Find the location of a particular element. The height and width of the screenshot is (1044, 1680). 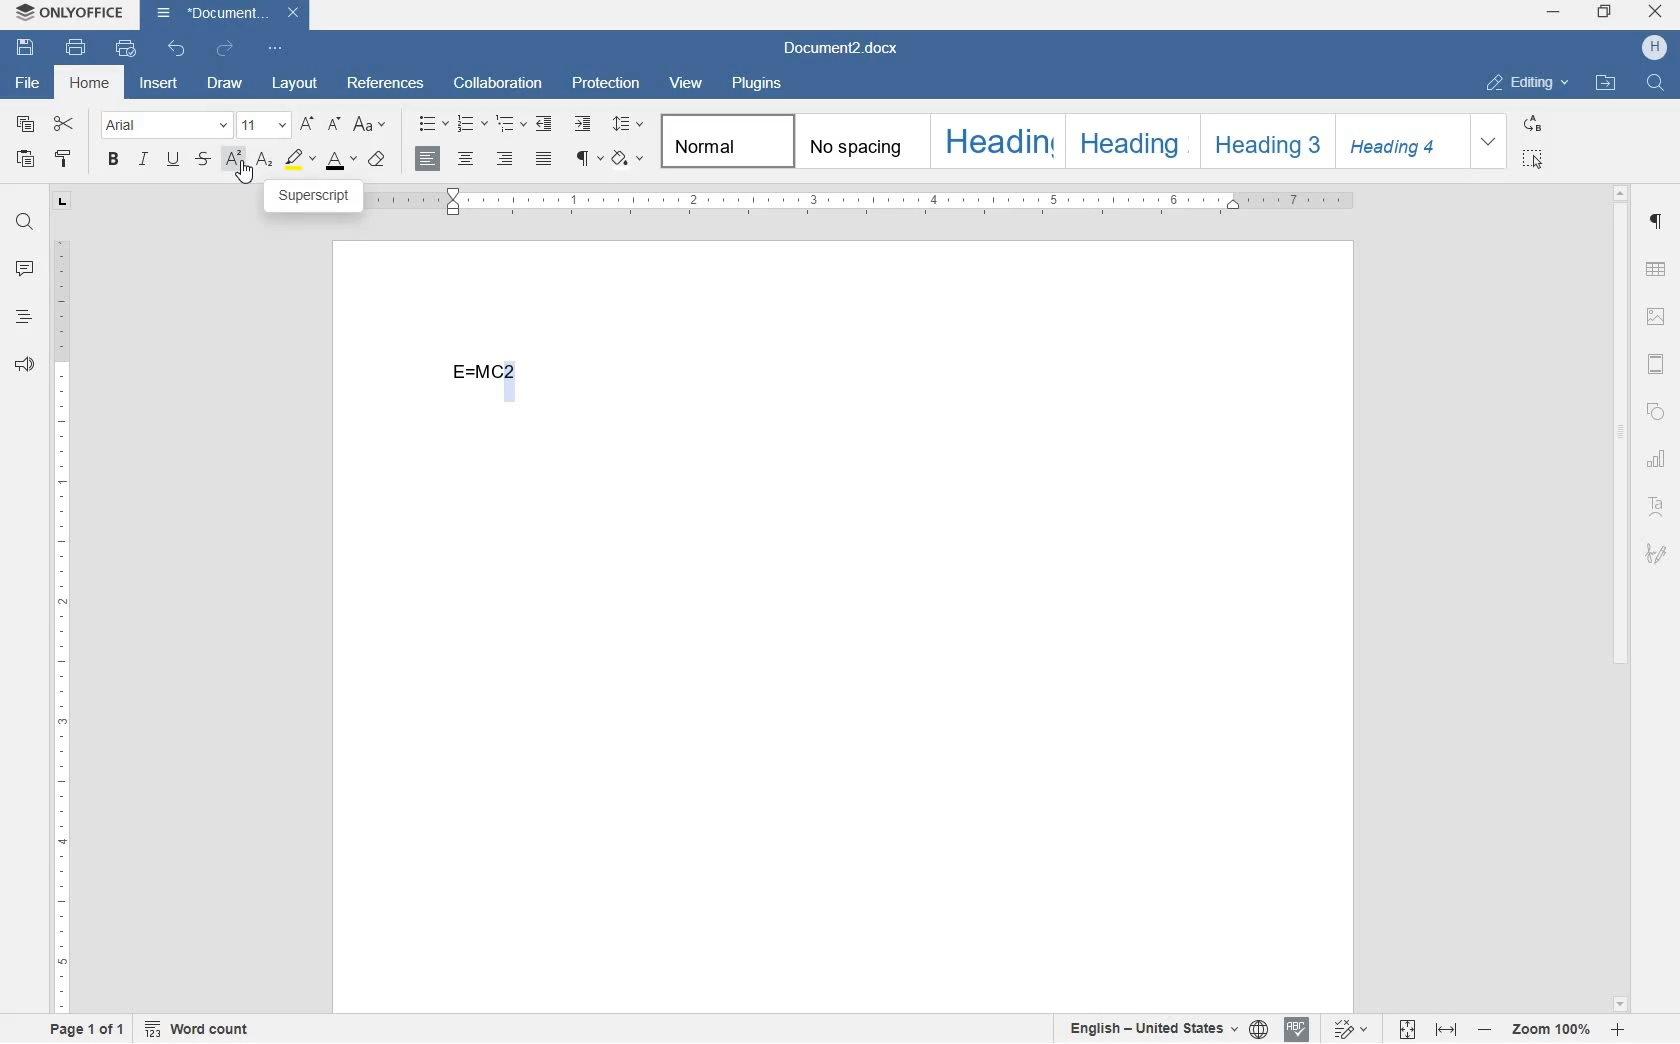

customize quick access toolbar is located at coordinates (275, 48).